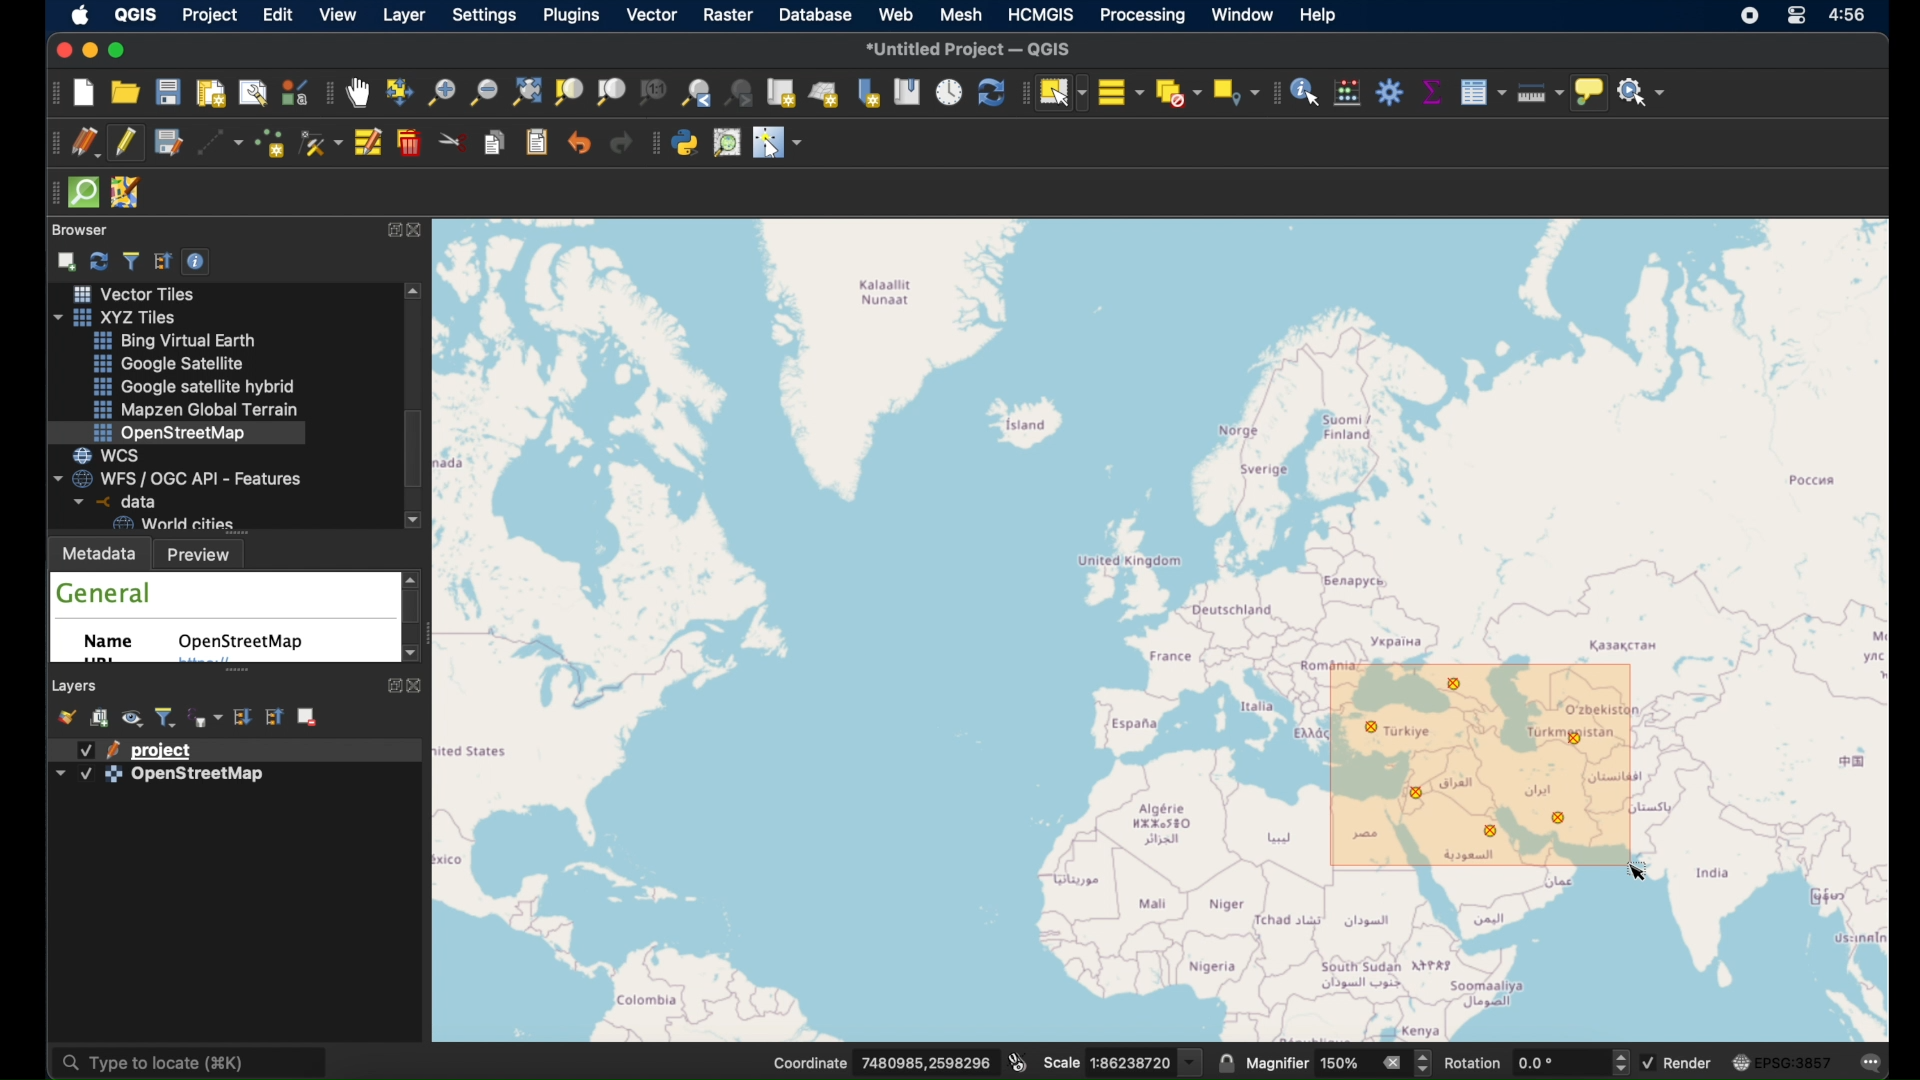  Describe the element at coordinates (579, 144) in the screenshot. I see `undo` at that location.